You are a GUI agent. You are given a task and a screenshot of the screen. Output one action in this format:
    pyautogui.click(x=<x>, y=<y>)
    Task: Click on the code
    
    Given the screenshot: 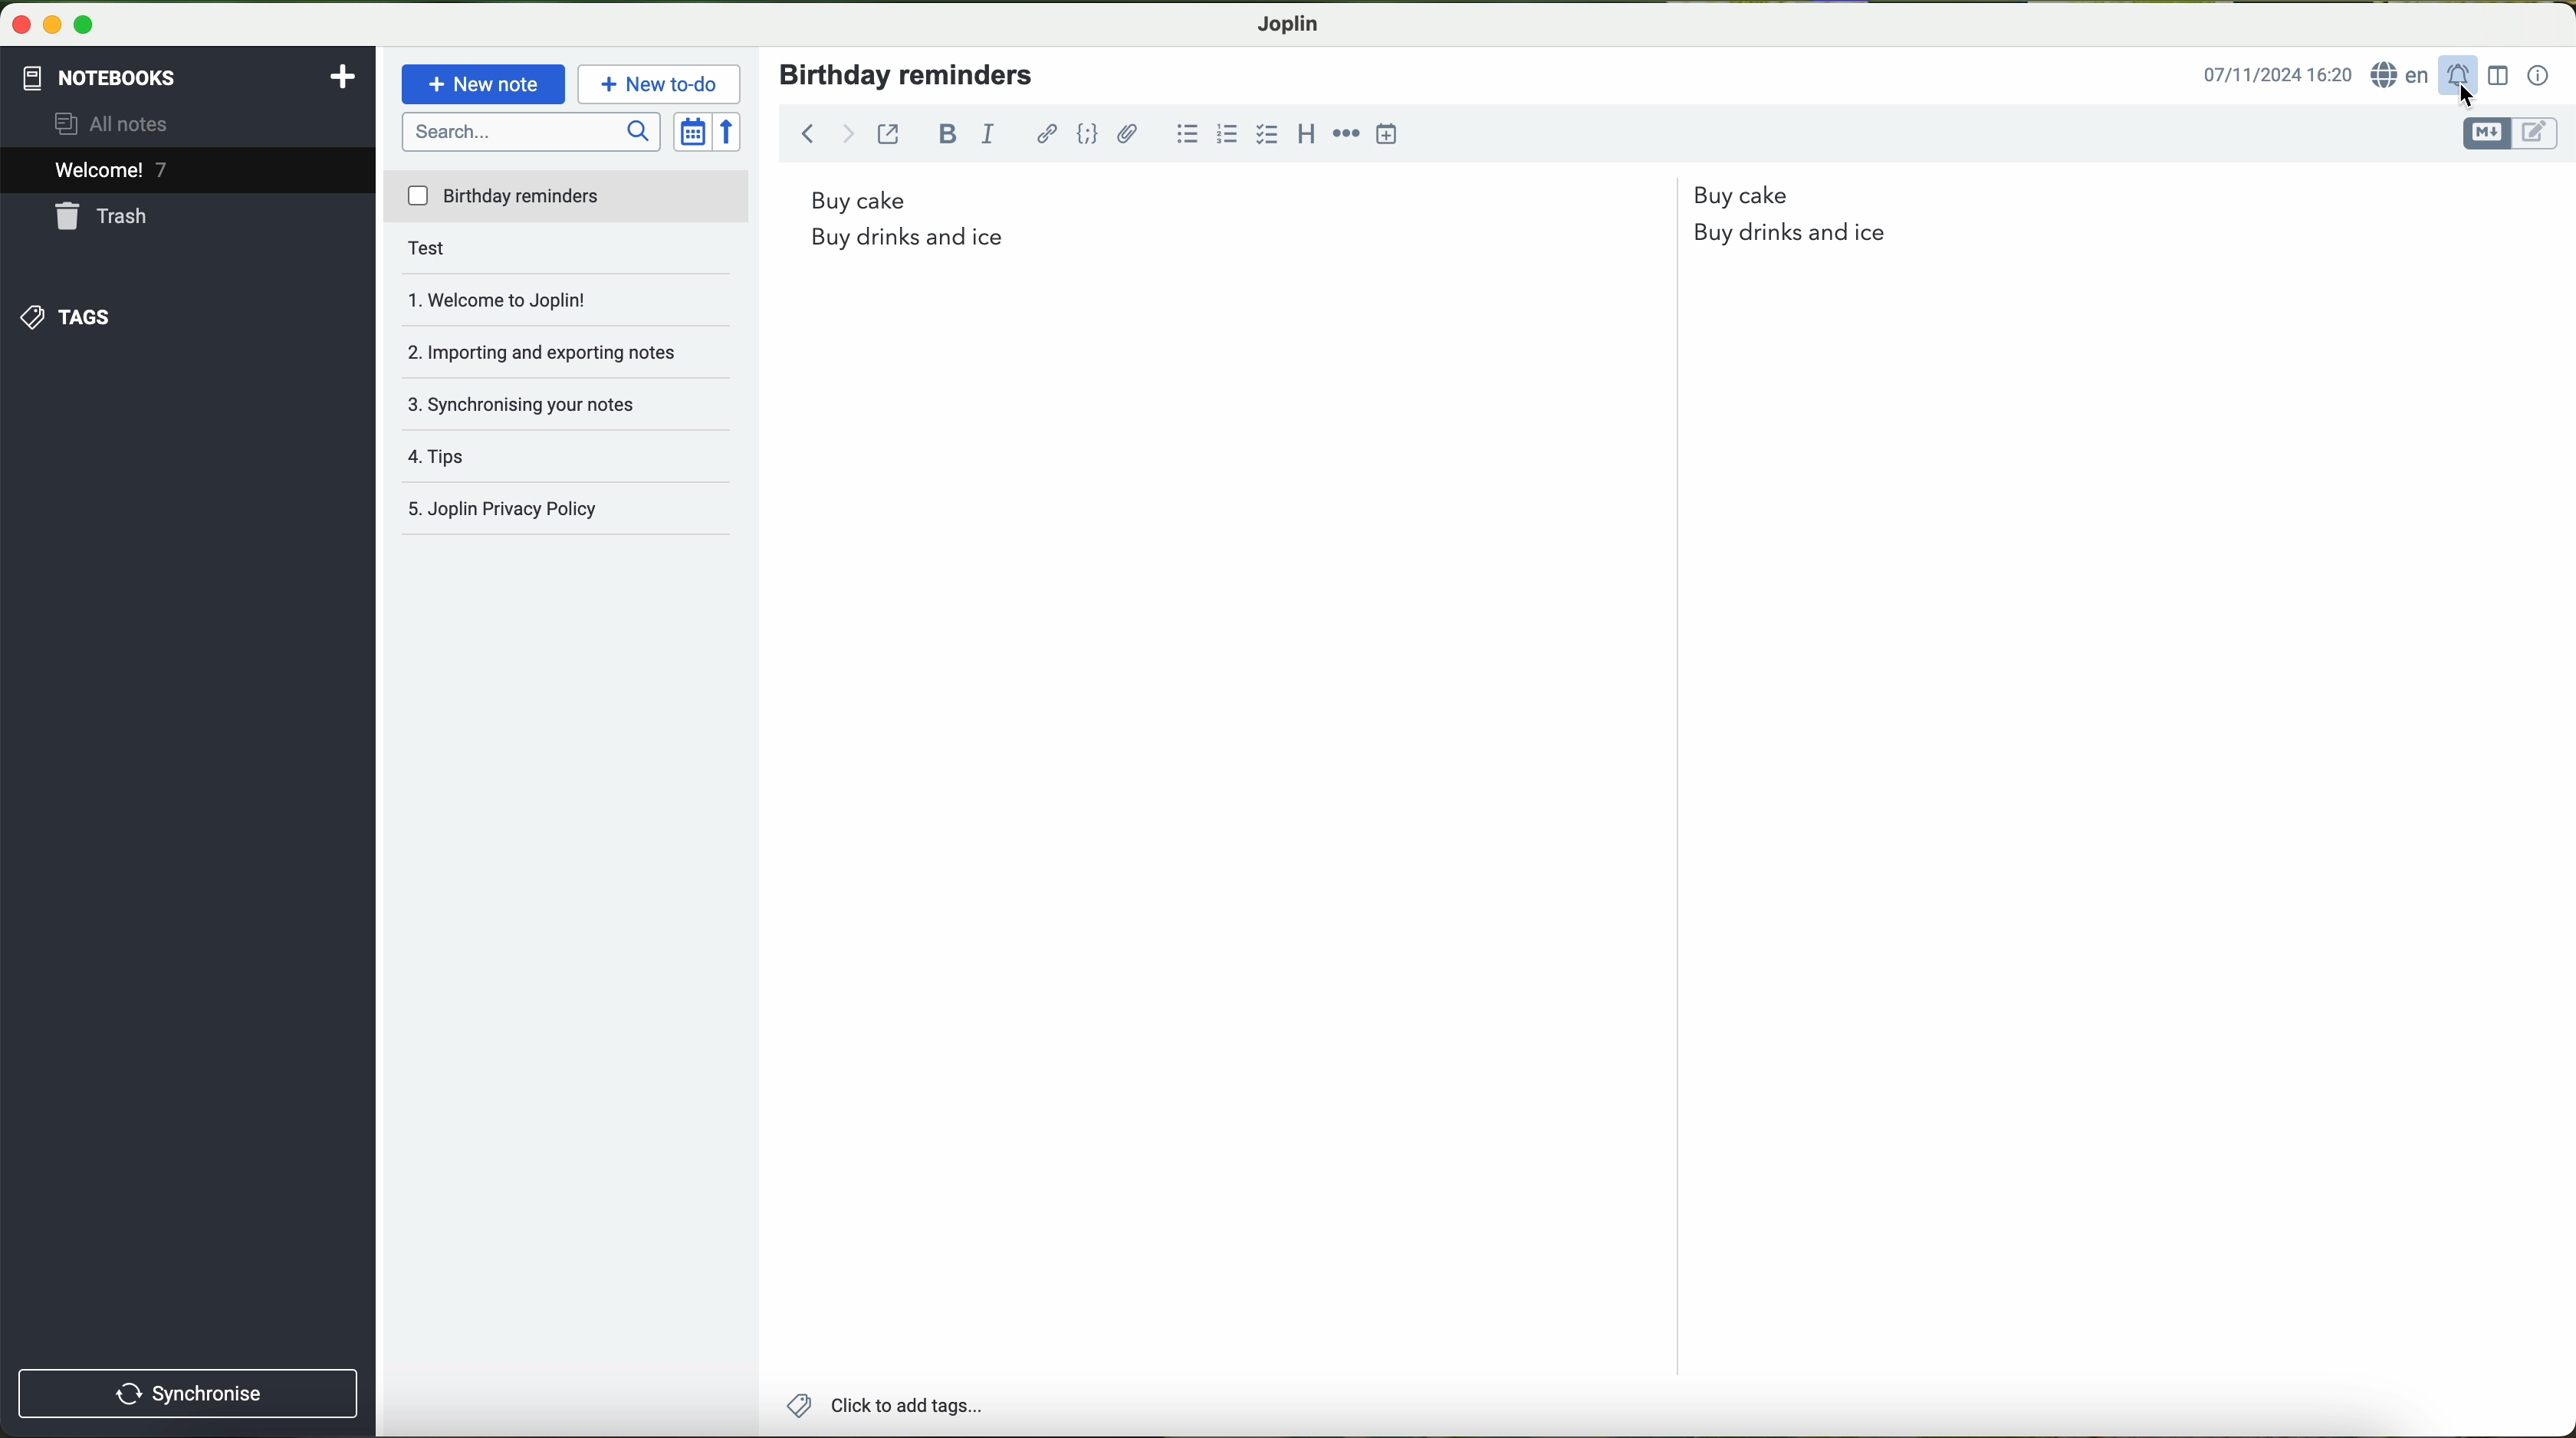 What is the action you would take?
    pyautogui.click(x=1088, y=133)
    